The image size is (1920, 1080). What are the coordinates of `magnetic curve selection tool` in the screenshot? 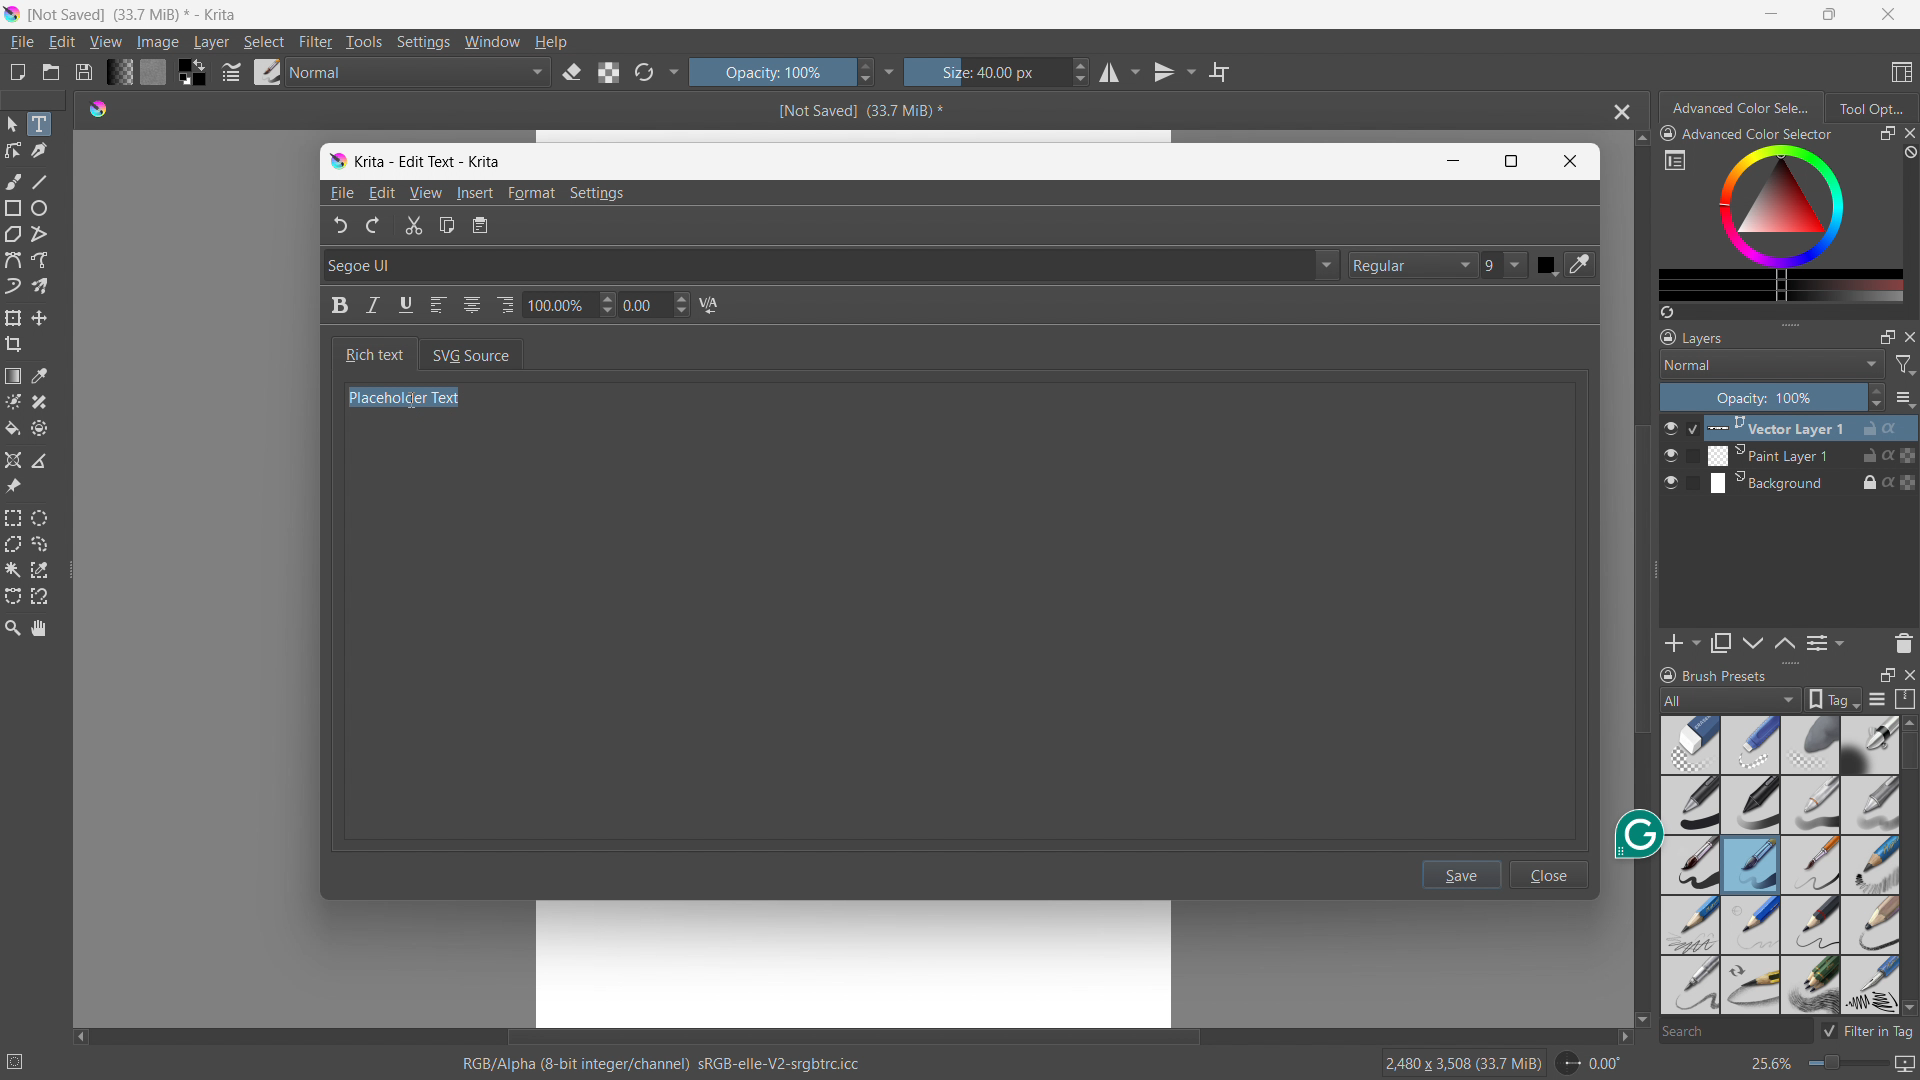 It's located at (40, 597).